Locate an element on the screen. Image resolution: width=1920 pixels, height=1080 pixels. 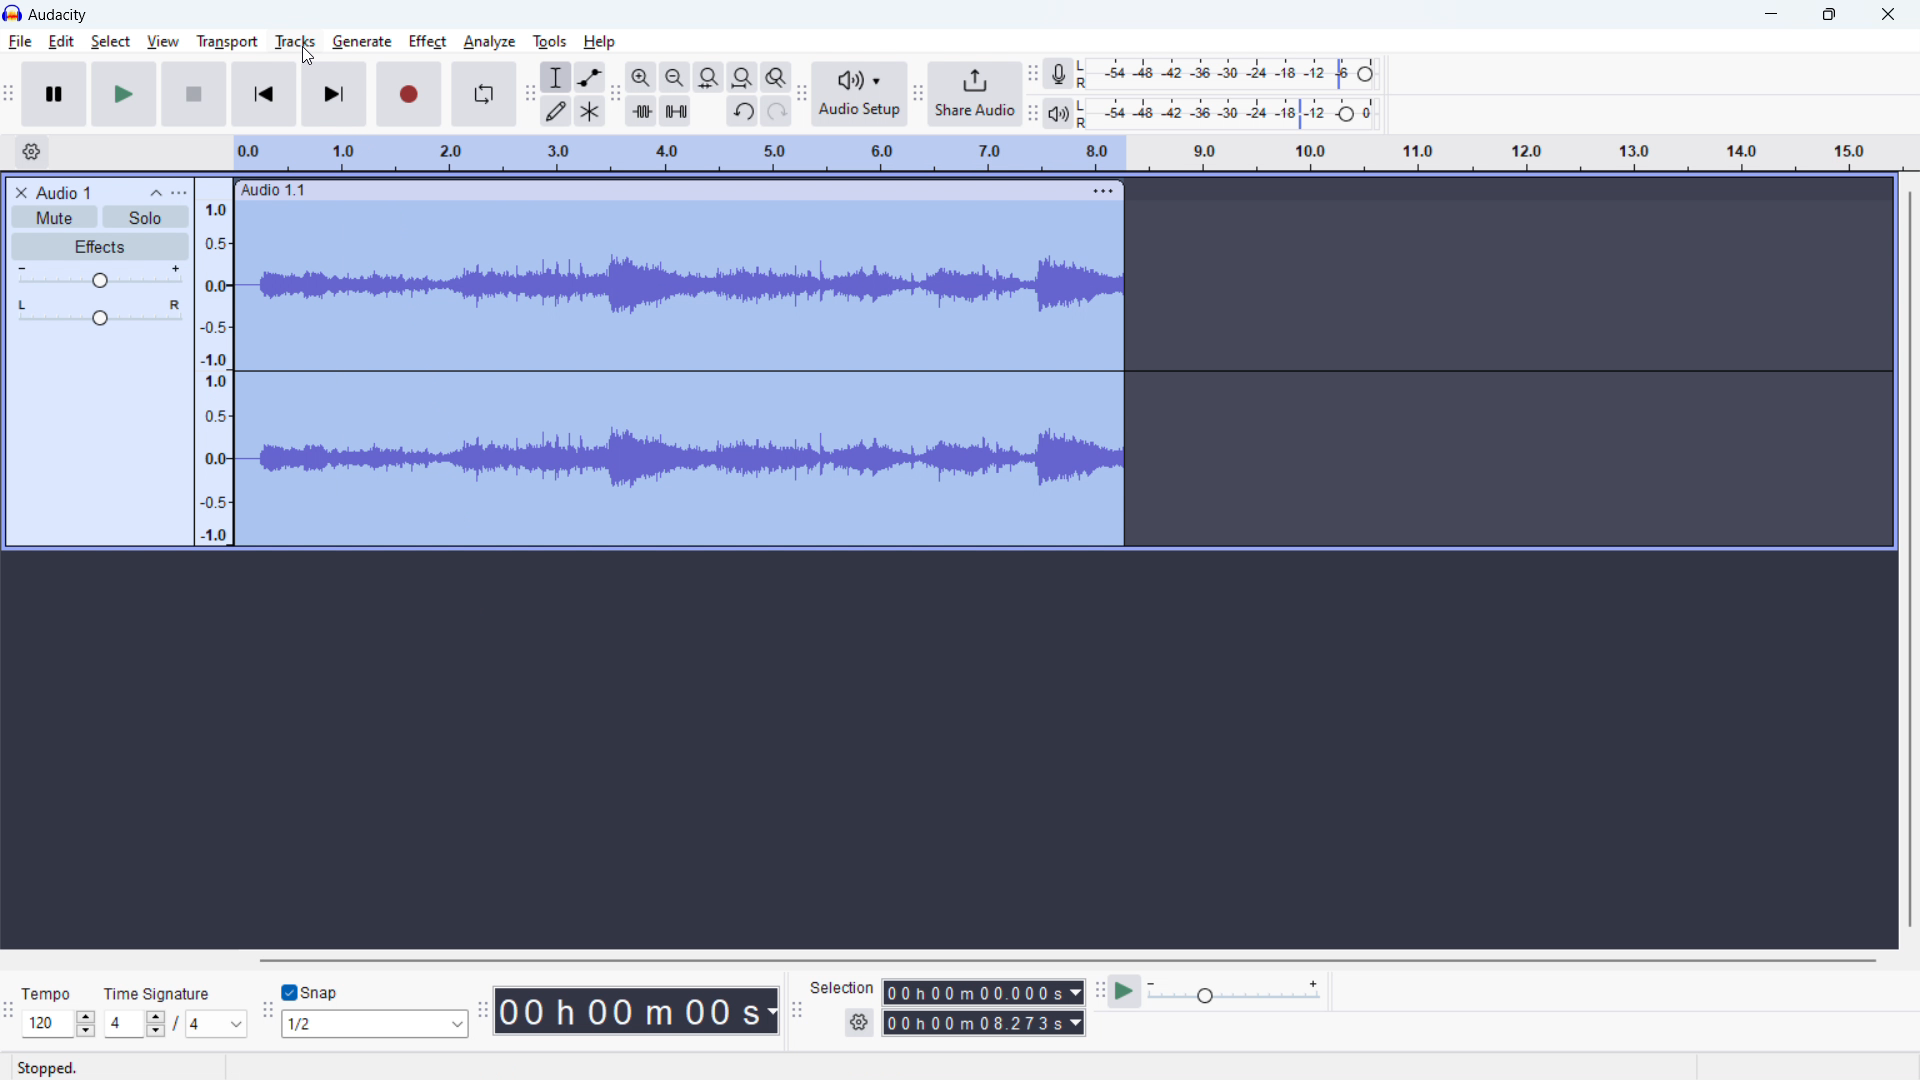
track title is located at coordinates (64, 191).